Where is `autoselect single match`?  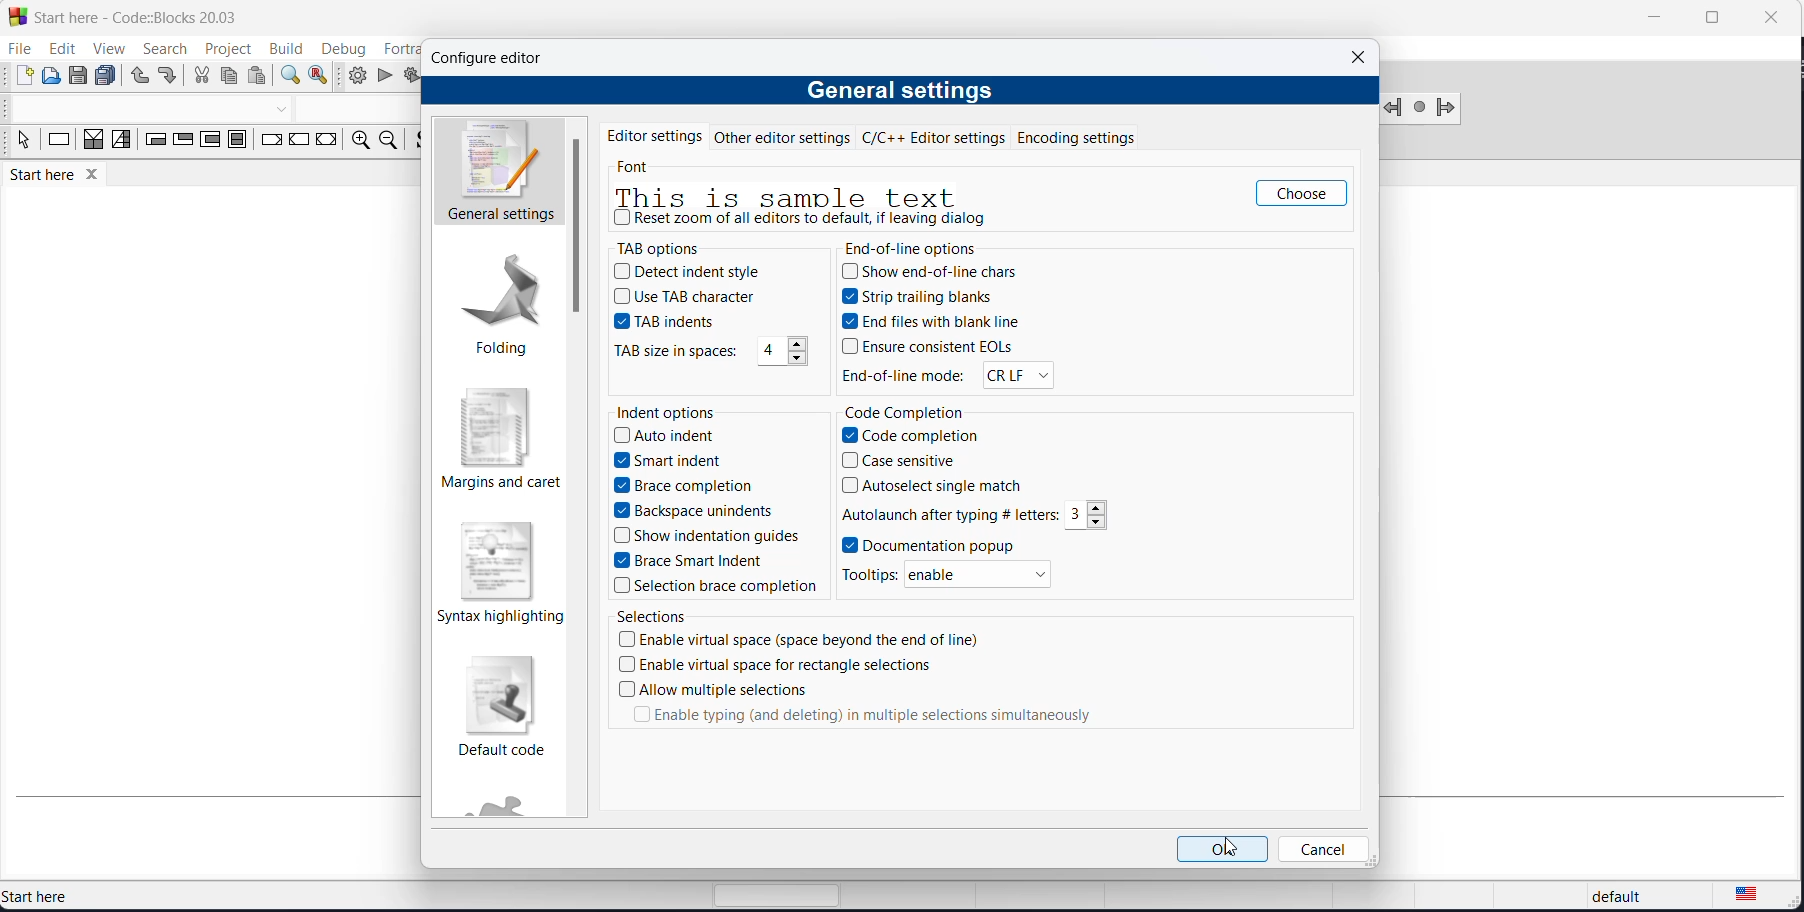
autoselect single match is located at coordinates (939, 486).